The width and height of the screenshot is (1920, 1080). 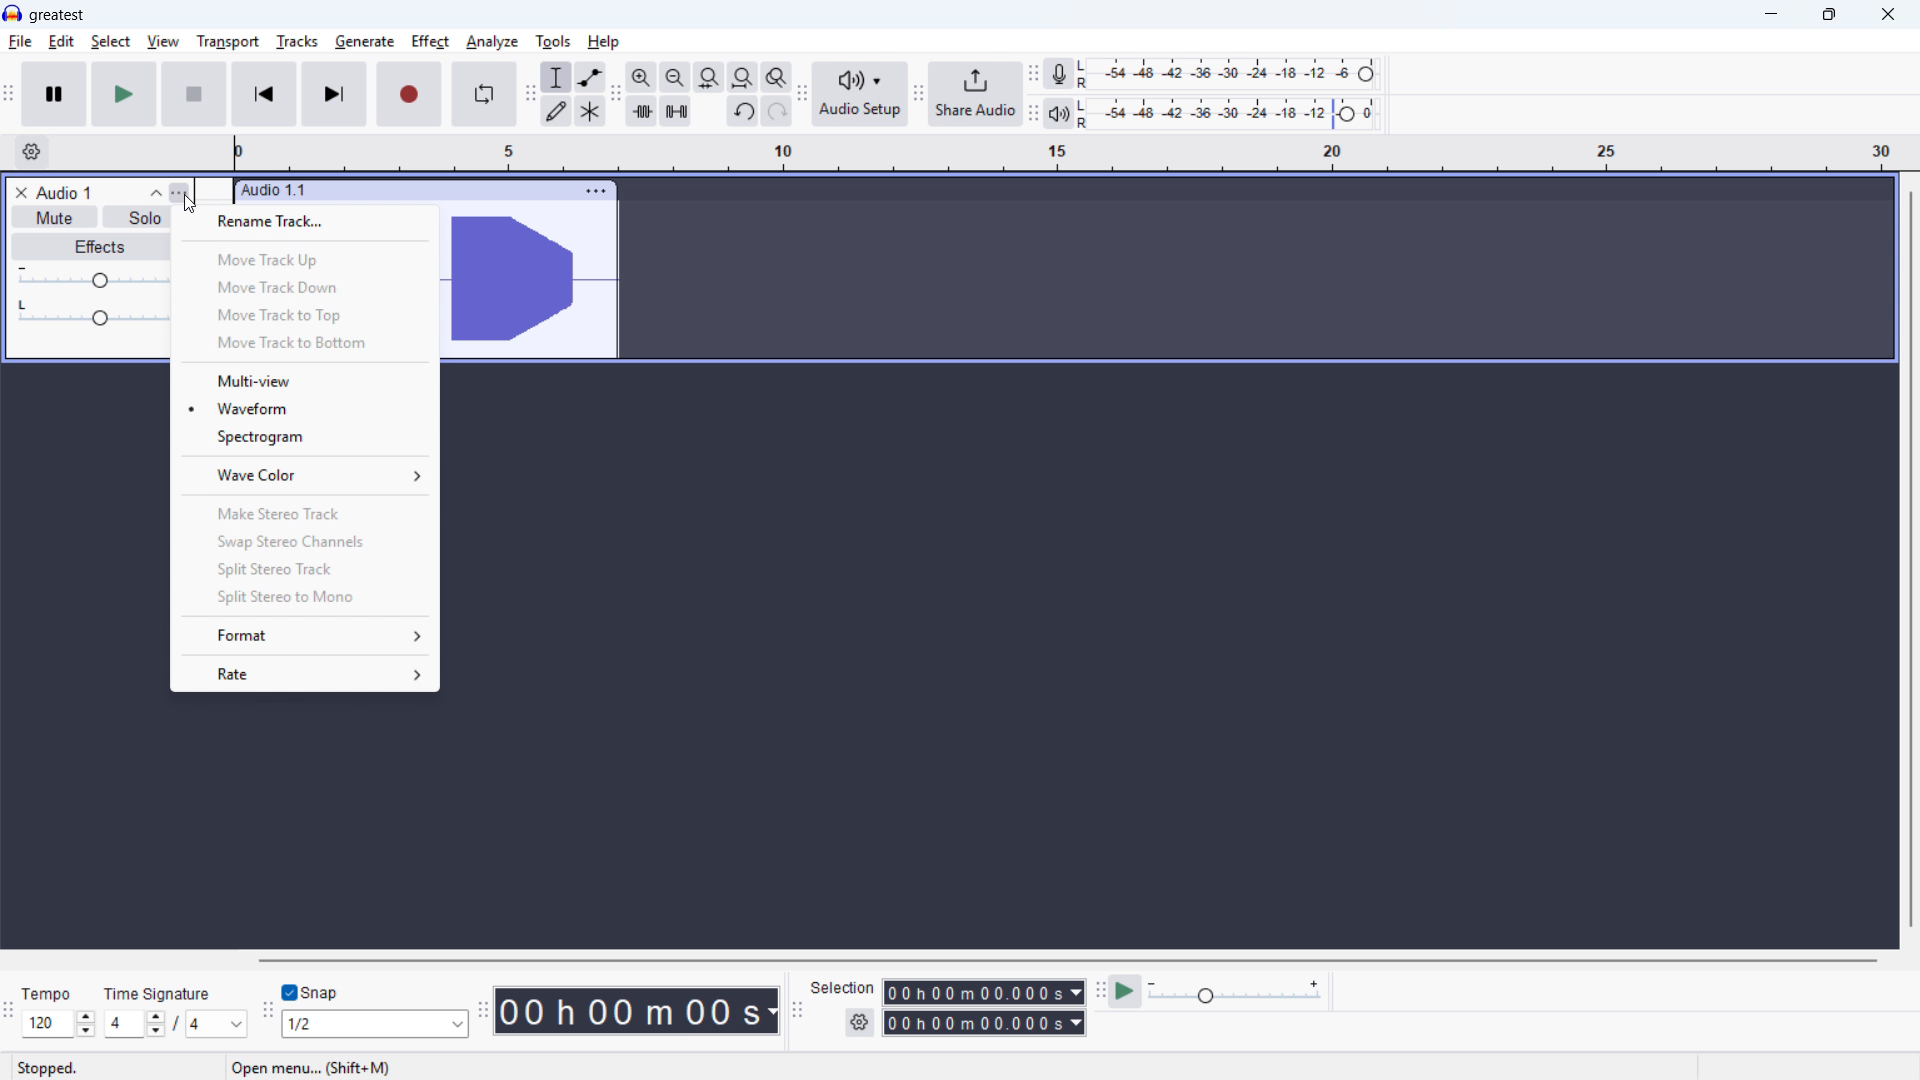 What do you see at coordinates (8, 96) in the screenshot?
I see `Transport toolbar ` at bounding box center [8, 96].